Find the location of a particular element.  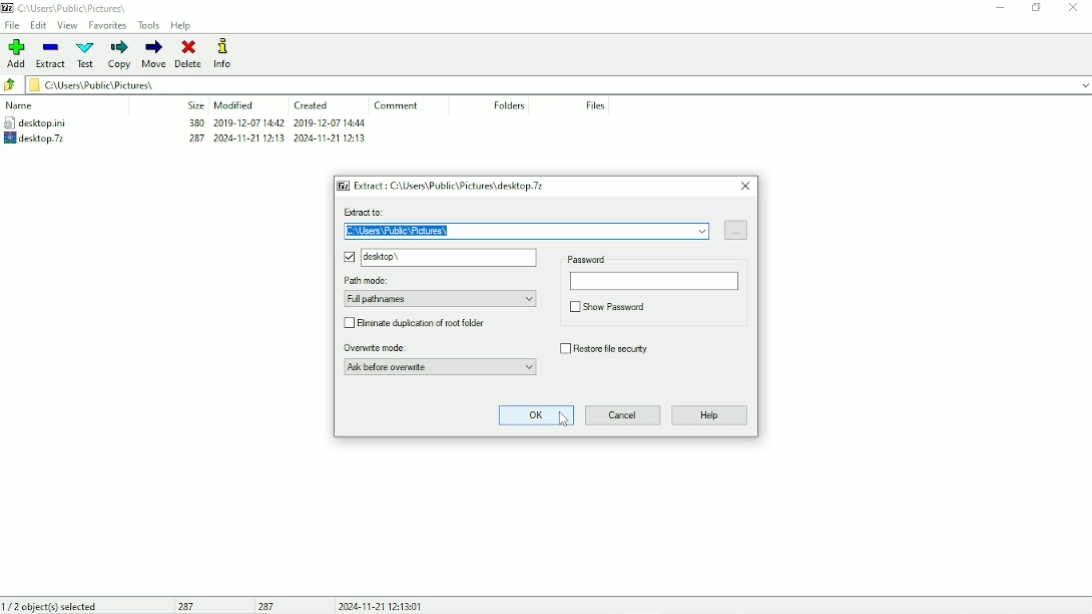

Add is located at coordinates (17, 53).